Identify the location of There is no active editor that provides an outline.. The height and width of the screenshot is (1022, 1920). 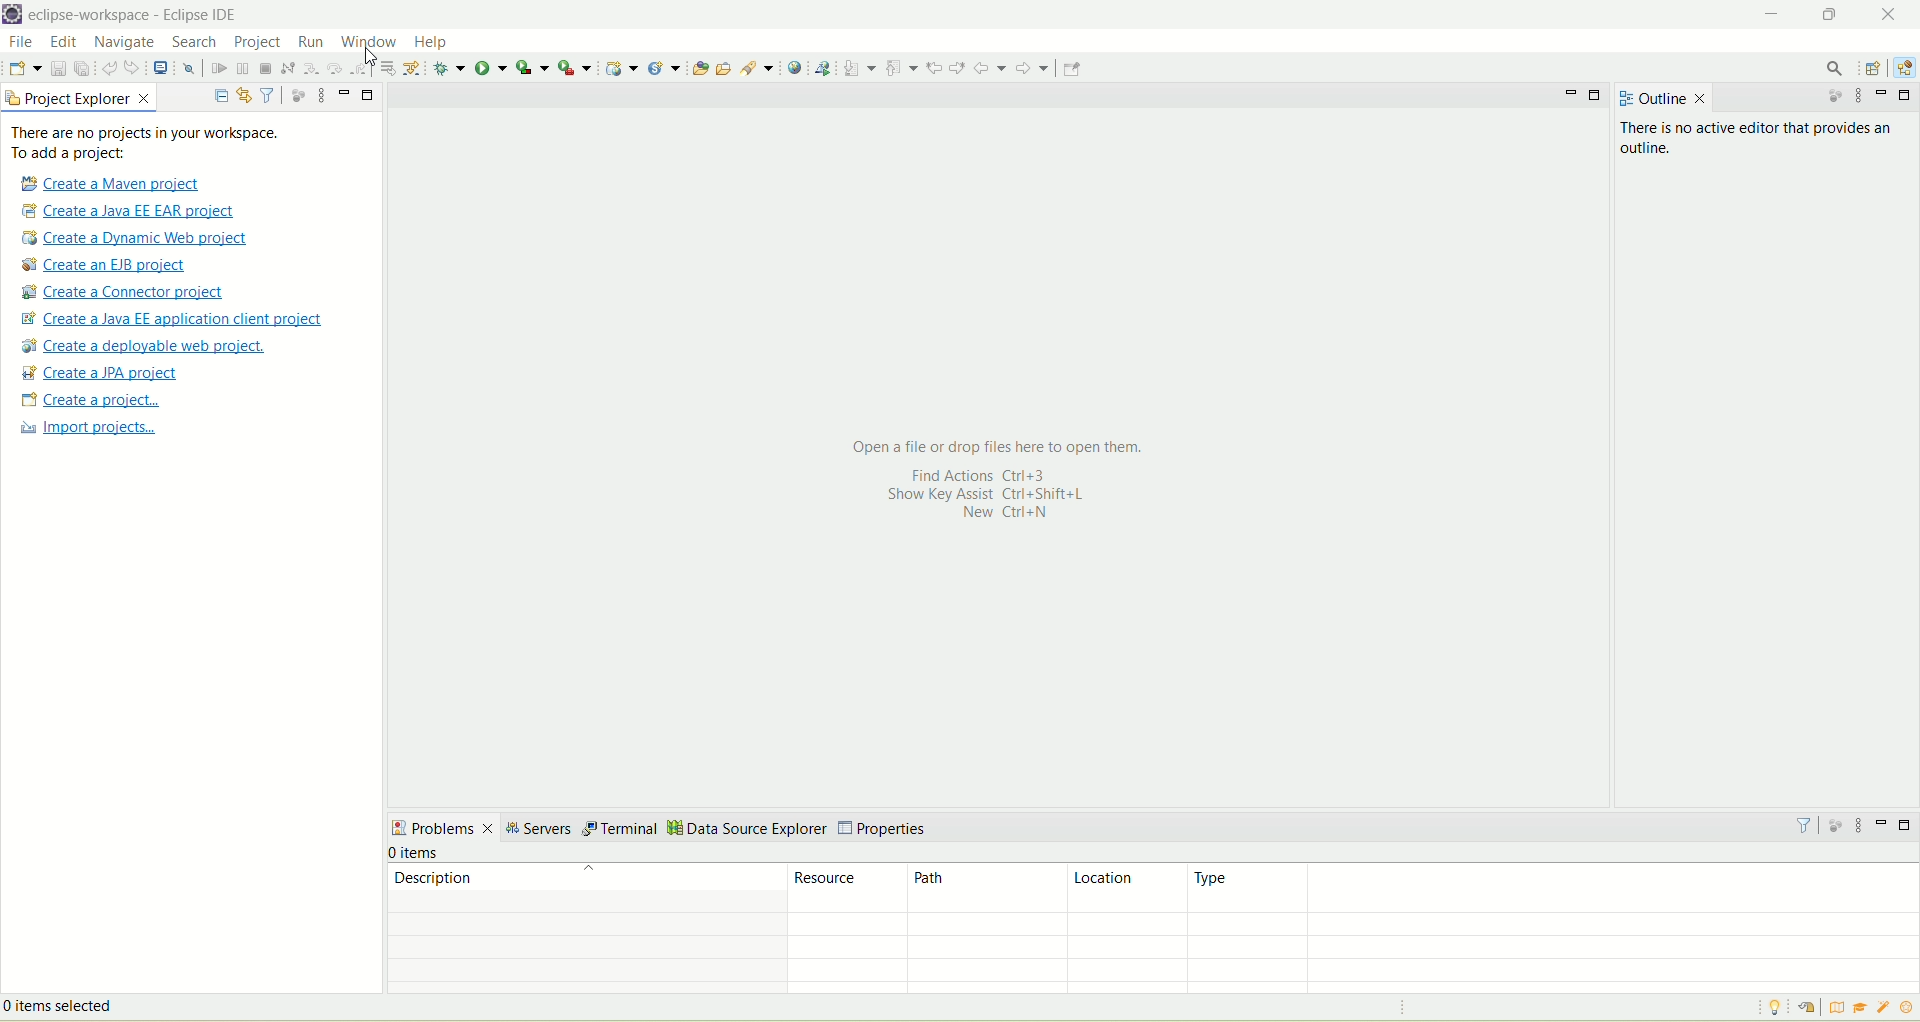
(1724, 153).